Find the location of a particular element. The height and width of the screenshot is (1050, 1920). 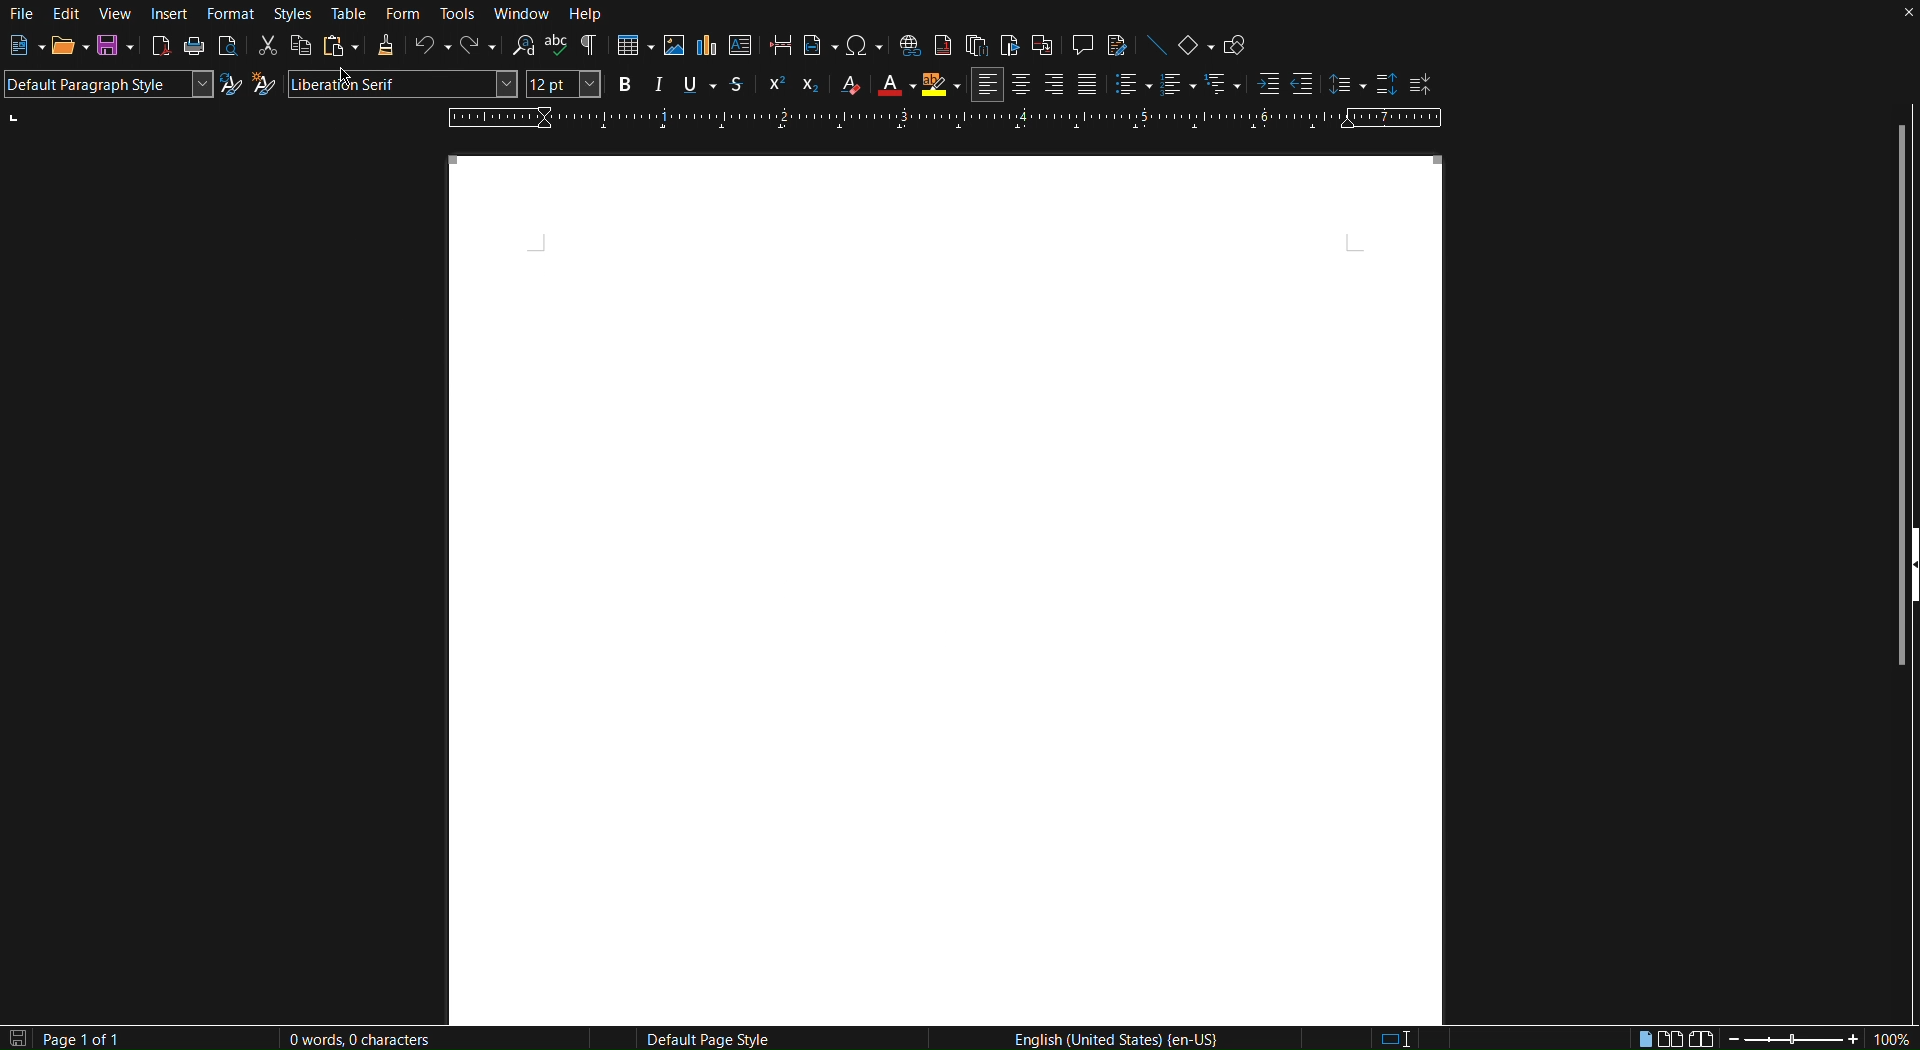

Right Align is located at coordinates (1052, 86).